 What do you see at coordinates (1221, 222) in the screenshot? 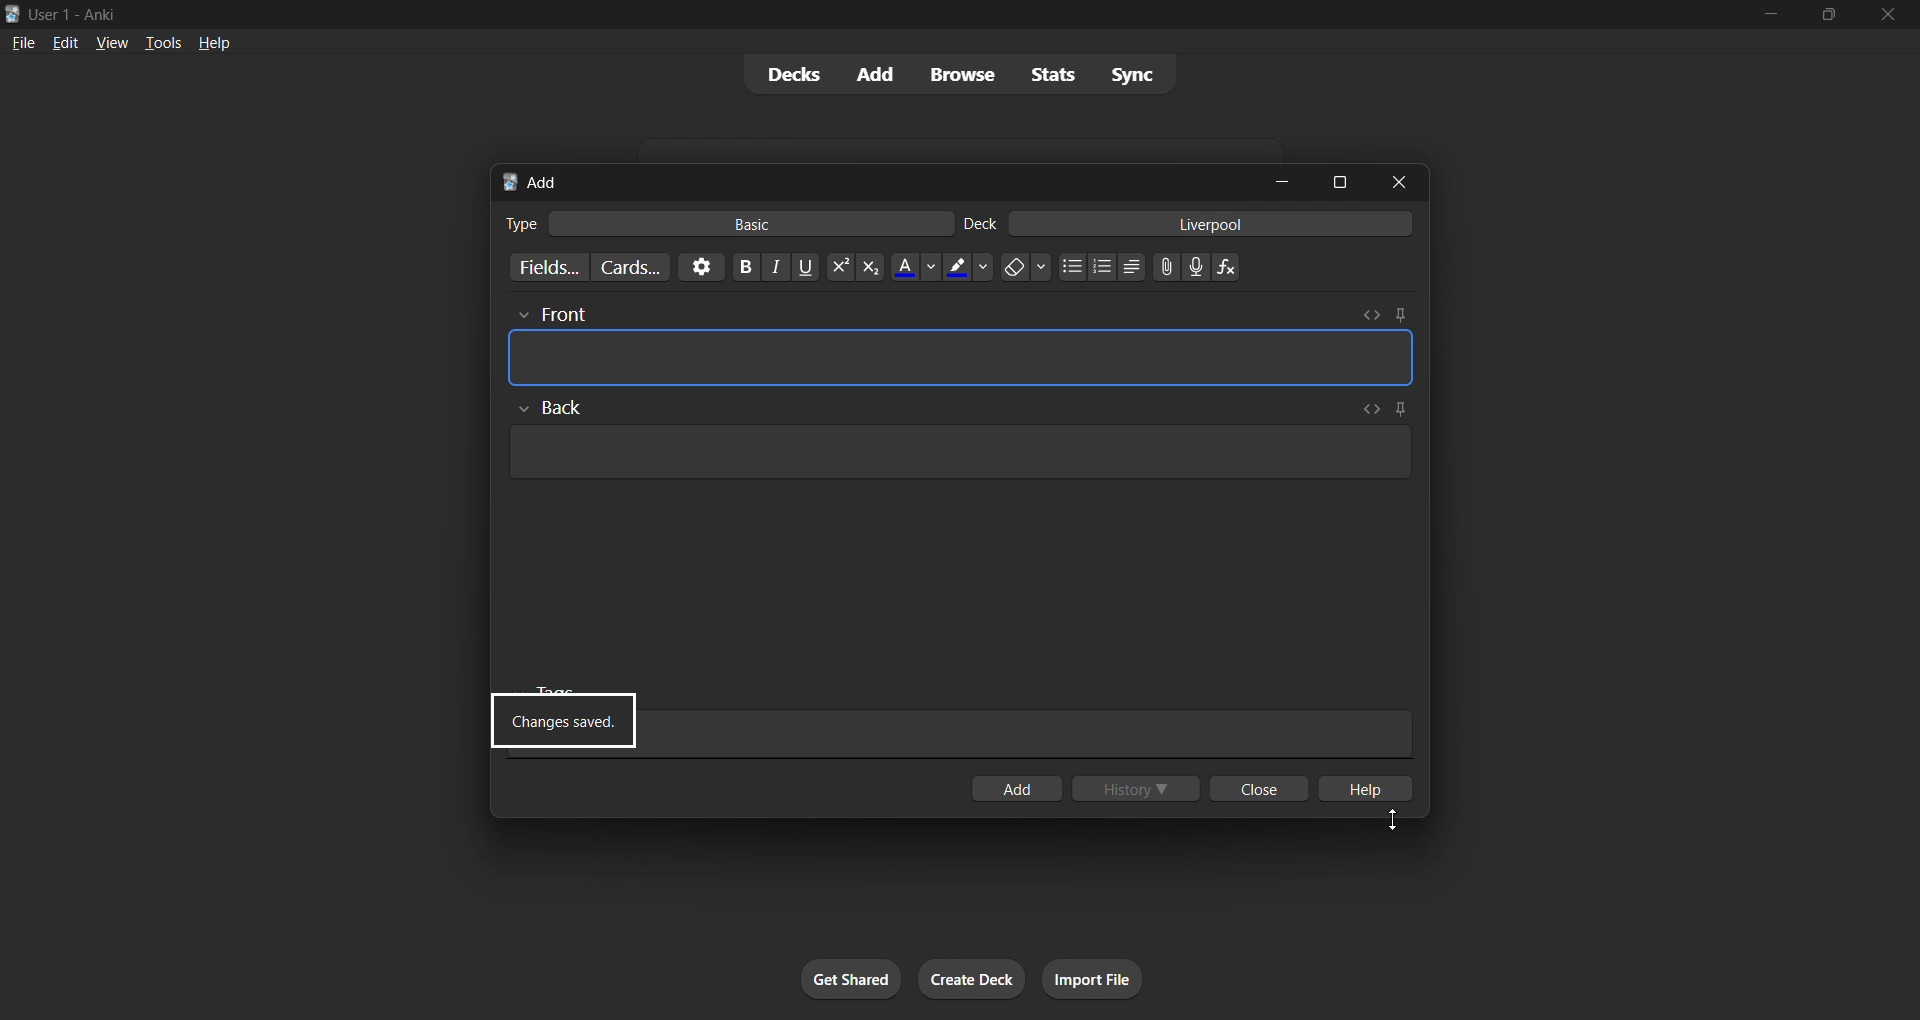
I see `liverpool` at bounding box center [1221, 222].